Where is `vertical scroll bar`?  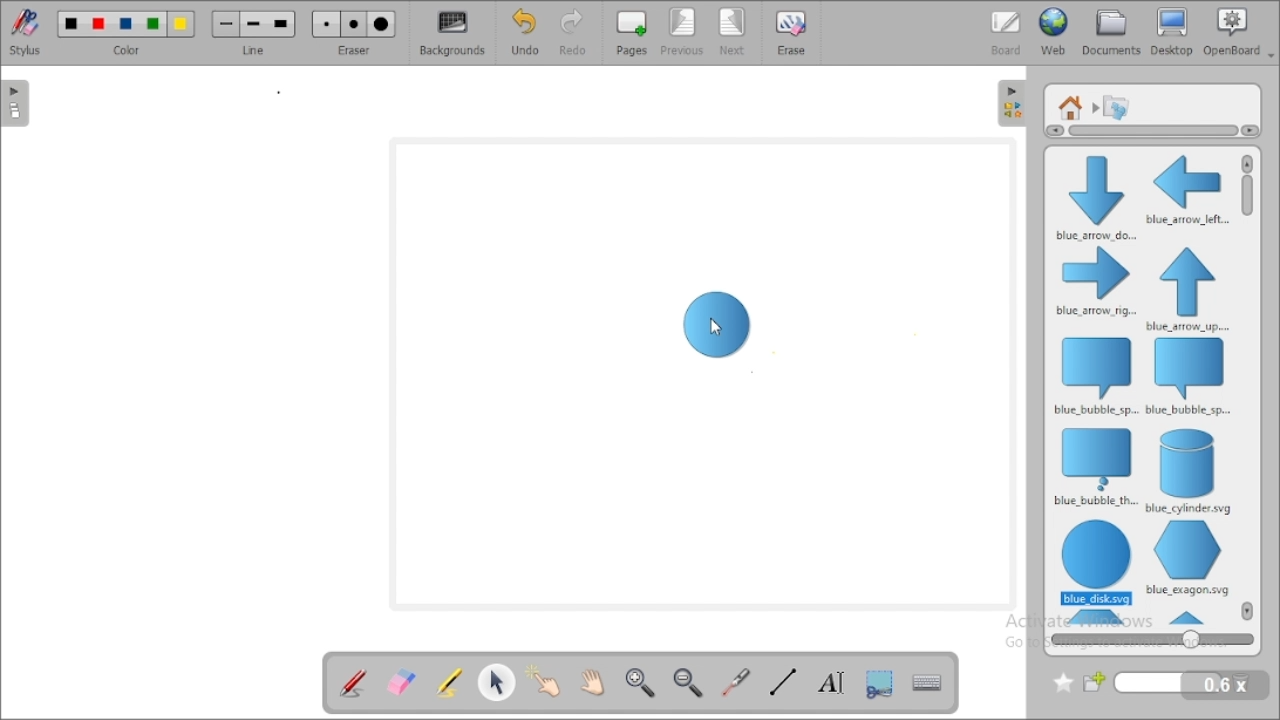 vertical scroll bar is located at coordinates (1248, 208).